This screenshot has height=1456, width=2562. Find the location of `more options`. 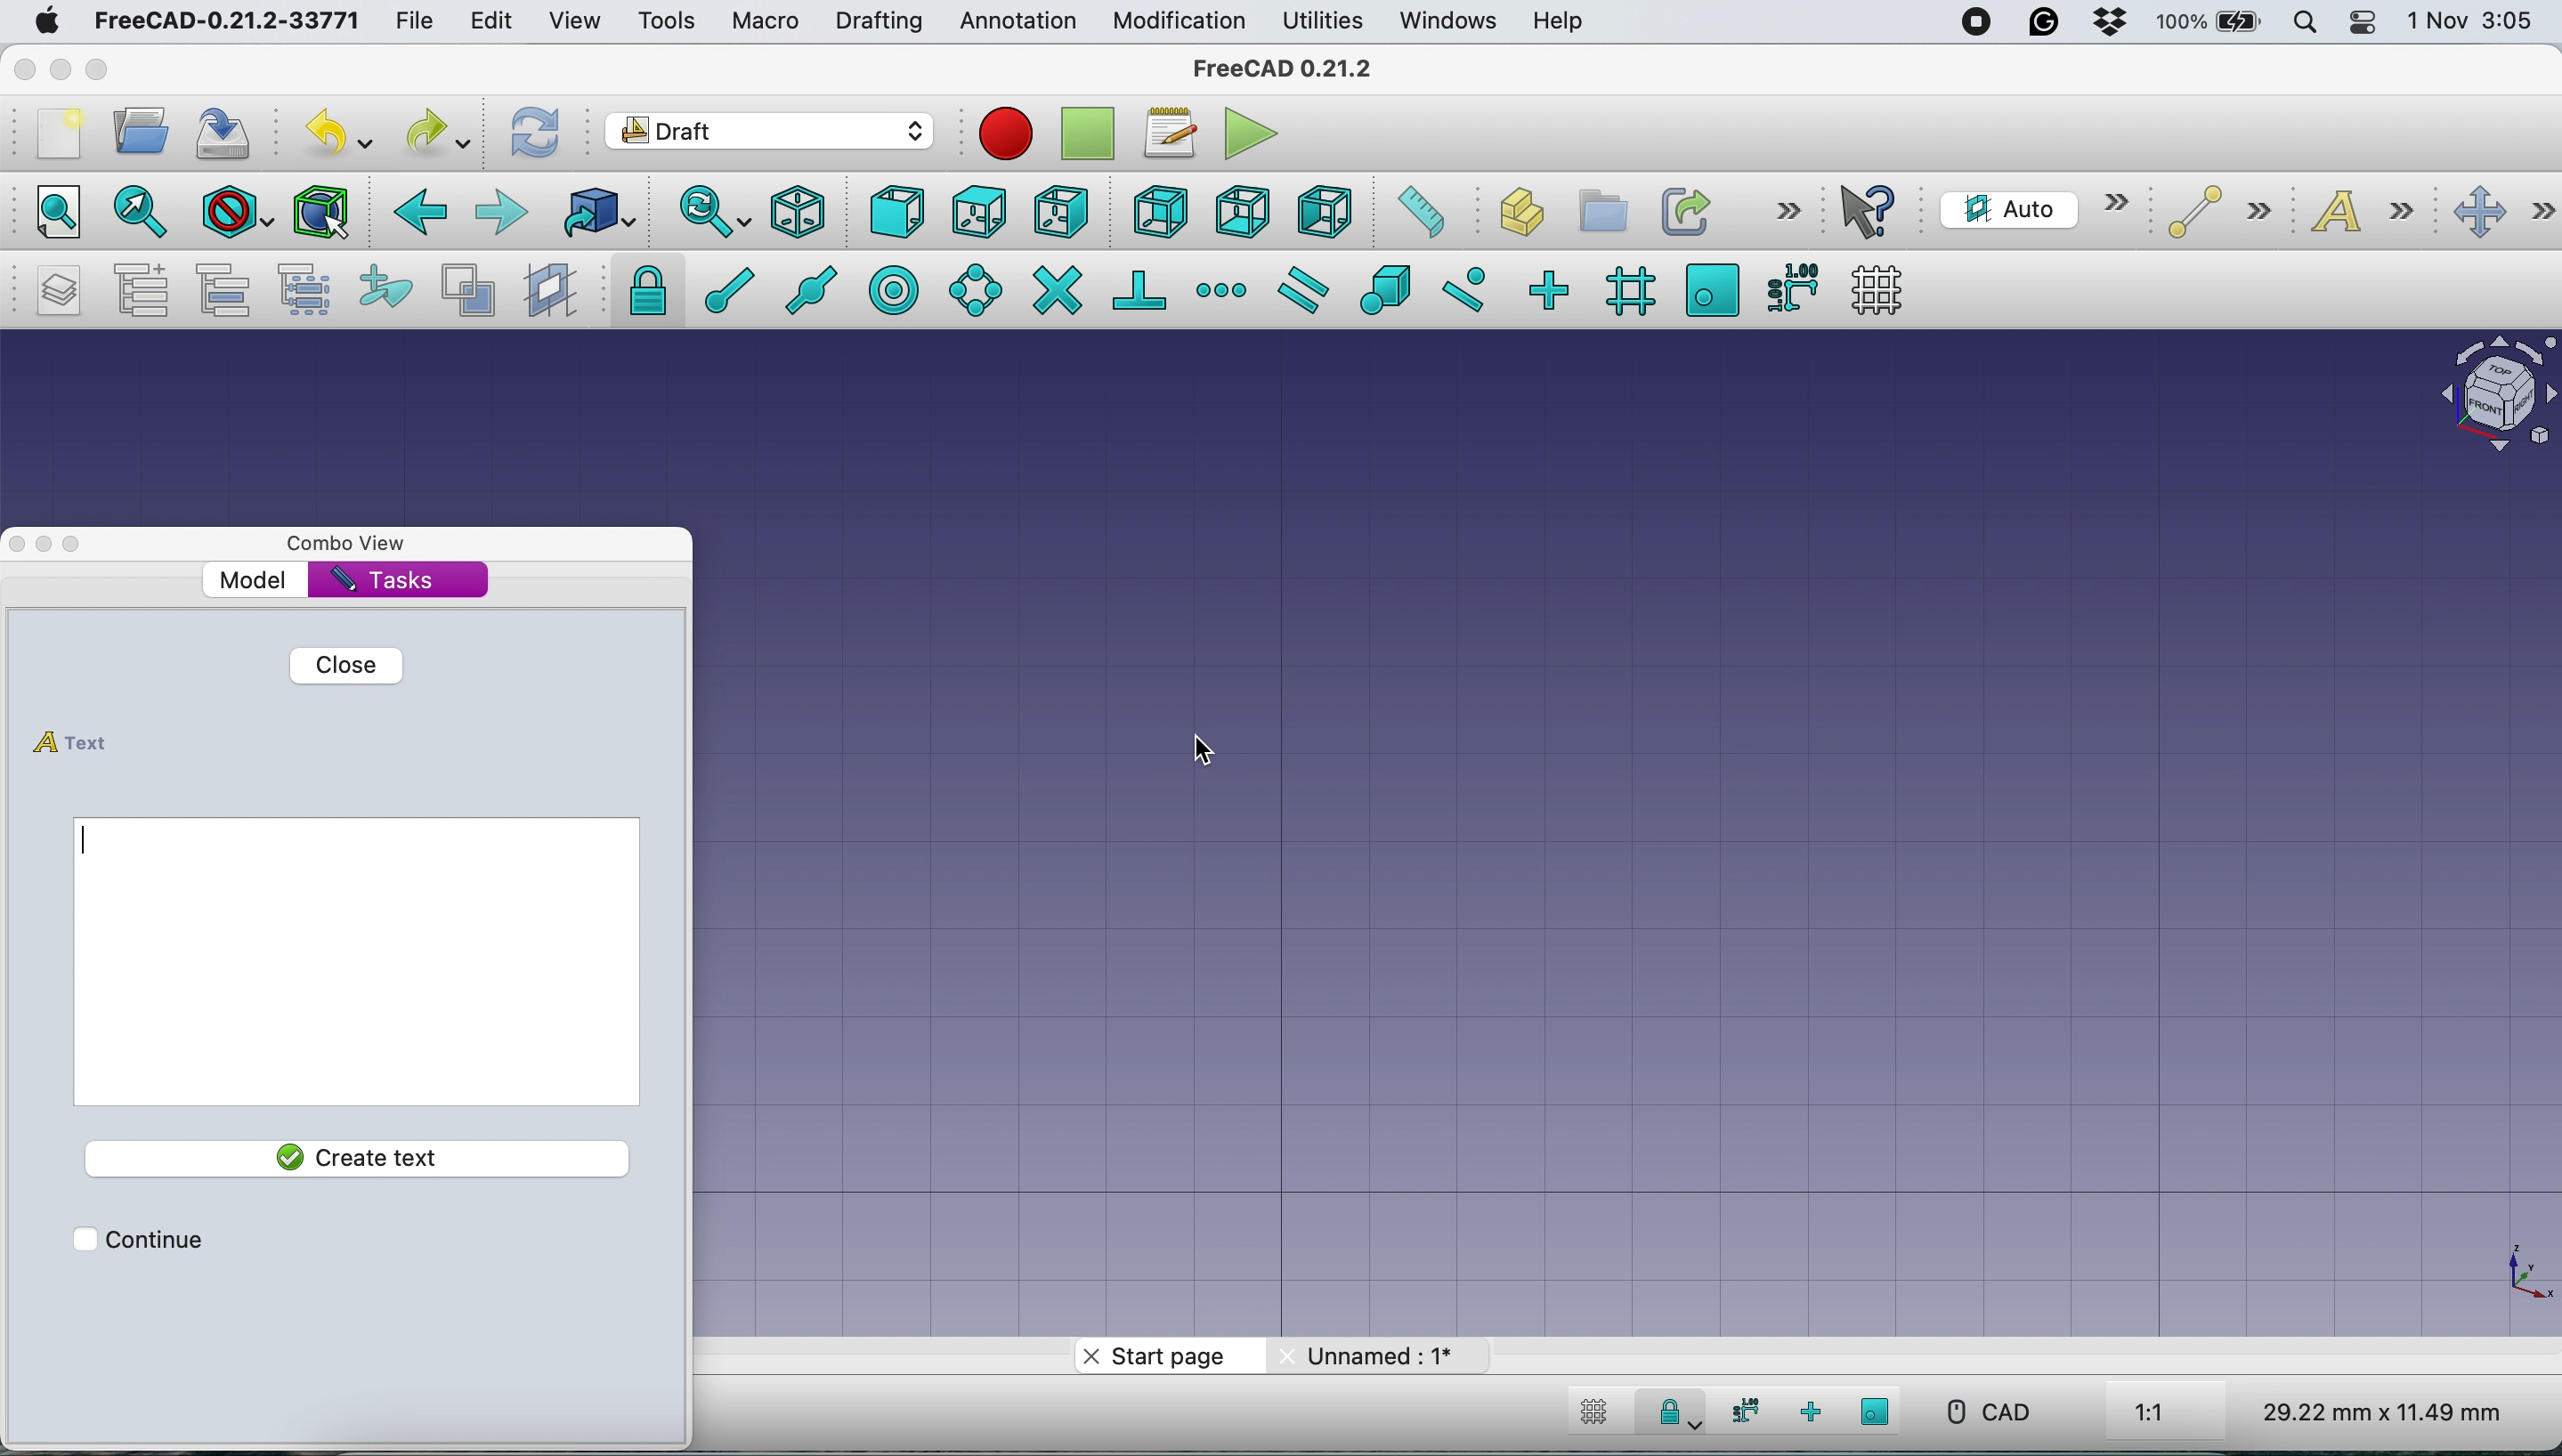

more options is located at coordinates (1791, 209).